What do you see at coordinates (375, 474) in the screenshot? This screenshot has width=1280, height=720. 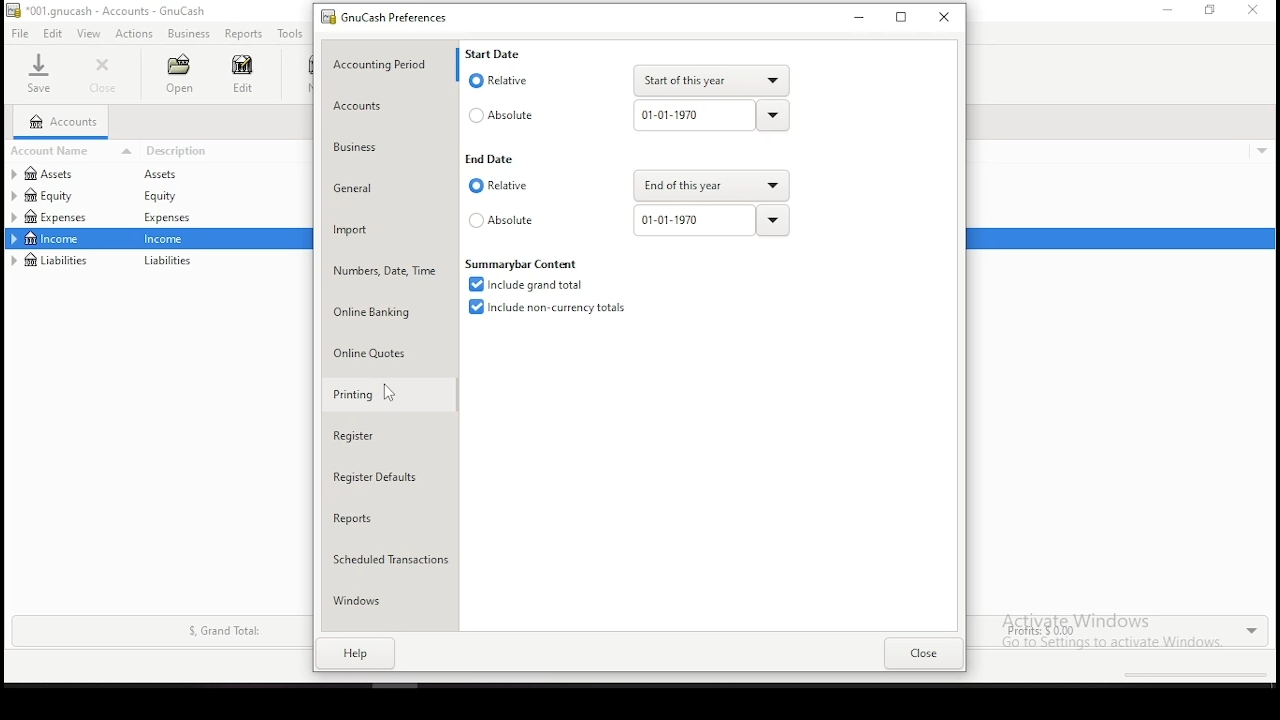 I see `register defaults` at bounding box center [375, 474].